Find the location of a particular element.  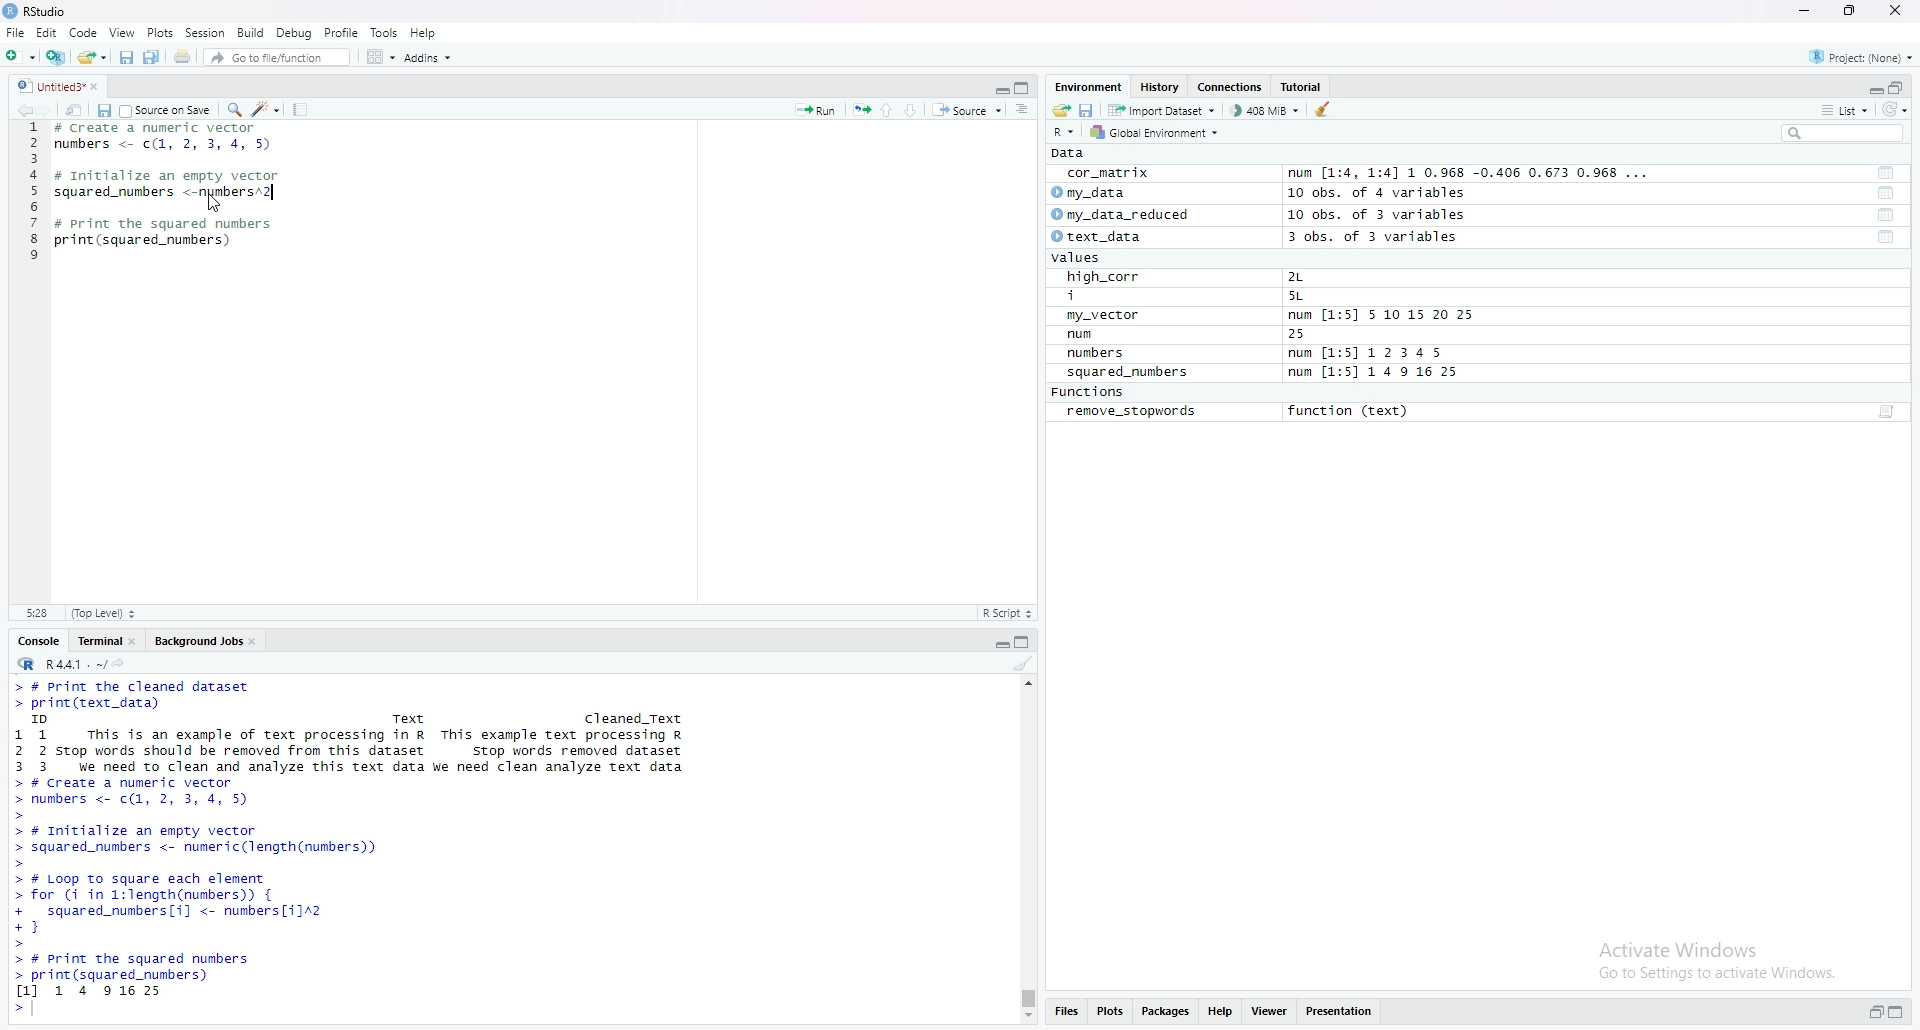

Help is located at coordinates (1221, 1013).